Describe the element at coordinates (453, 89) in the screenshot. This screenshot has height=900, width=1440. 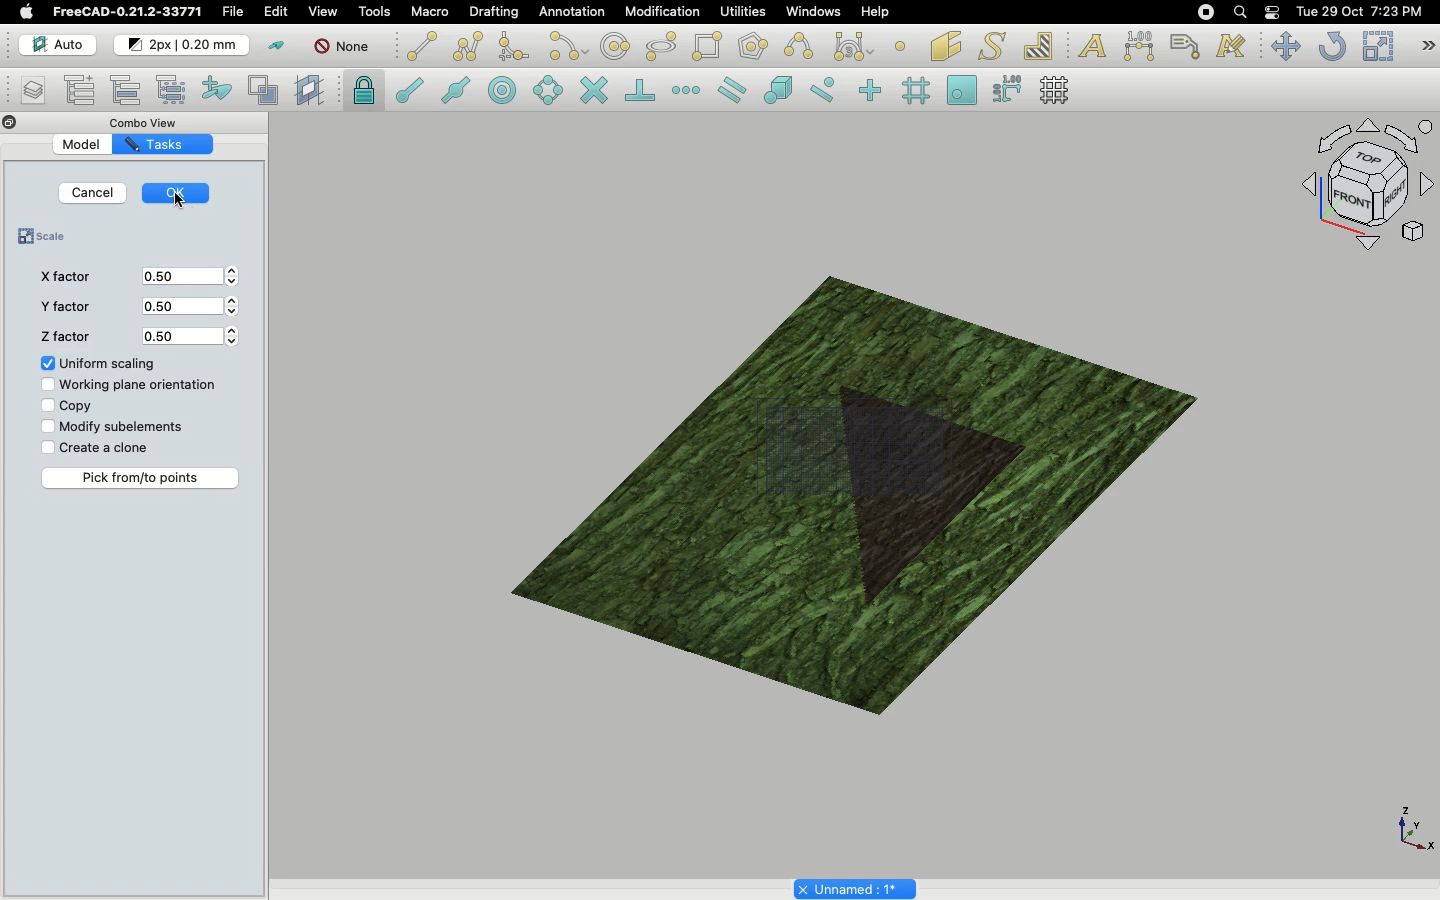
I see `Snap midpoint` at that location.